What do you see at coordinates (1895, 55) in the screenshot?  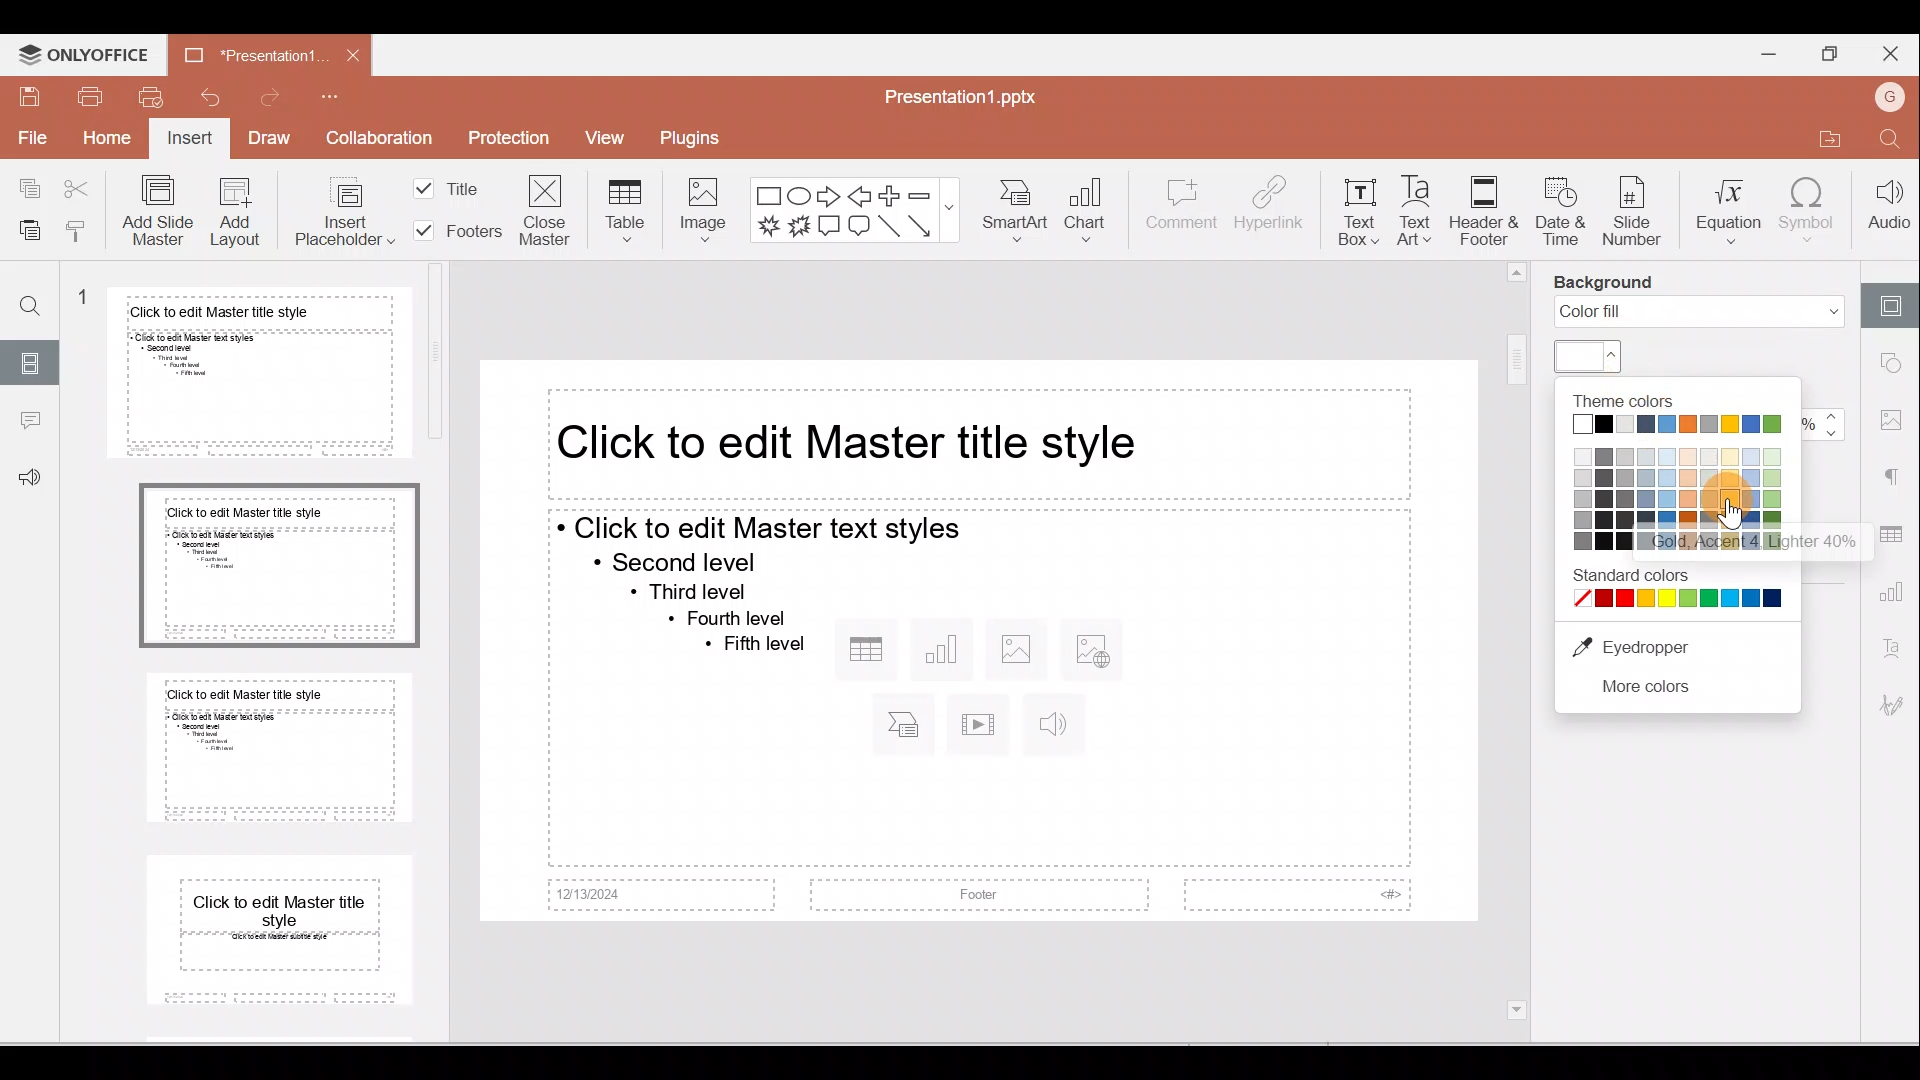 I see `Close` at bounding box center [1895, 55].